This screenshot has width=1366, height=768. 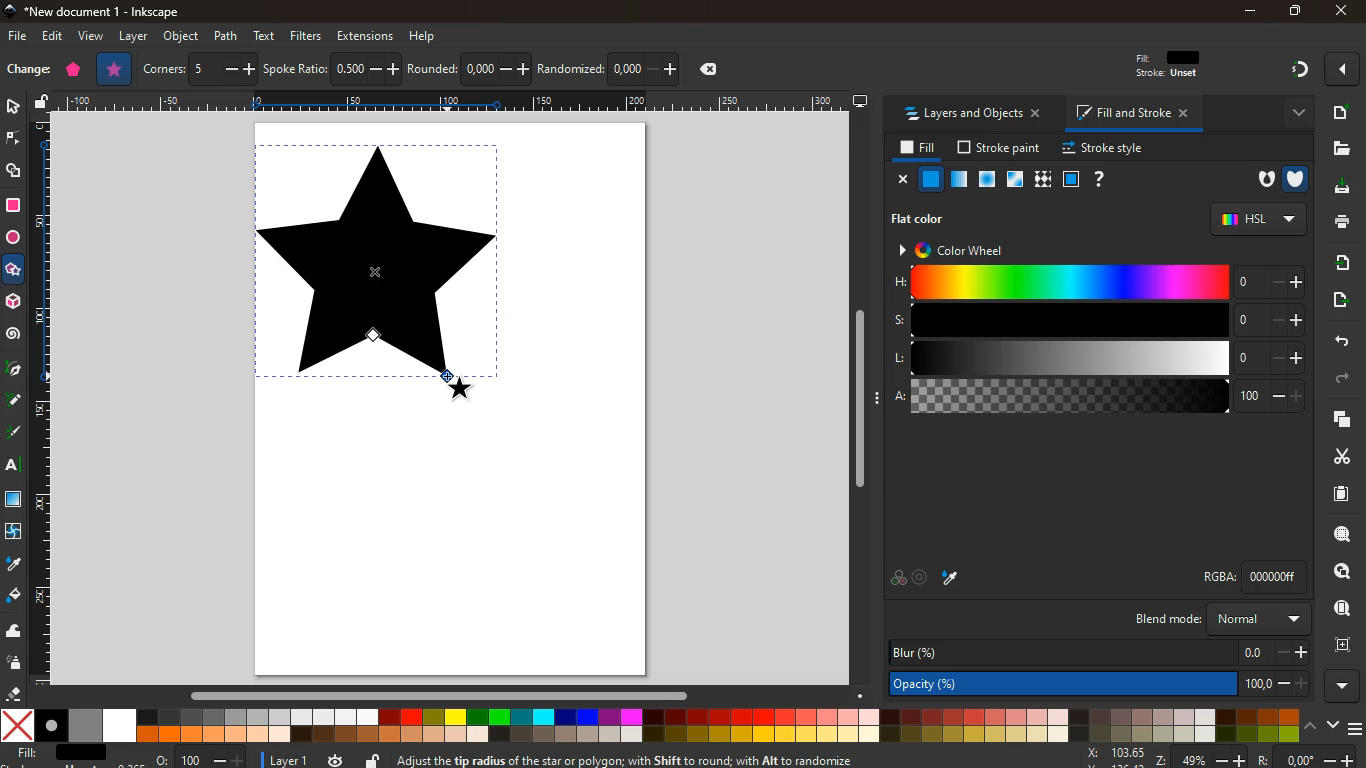 What do you see at coordinates (336, 759) in the screenshot?
I see `time` at bounding box center [336, 759].